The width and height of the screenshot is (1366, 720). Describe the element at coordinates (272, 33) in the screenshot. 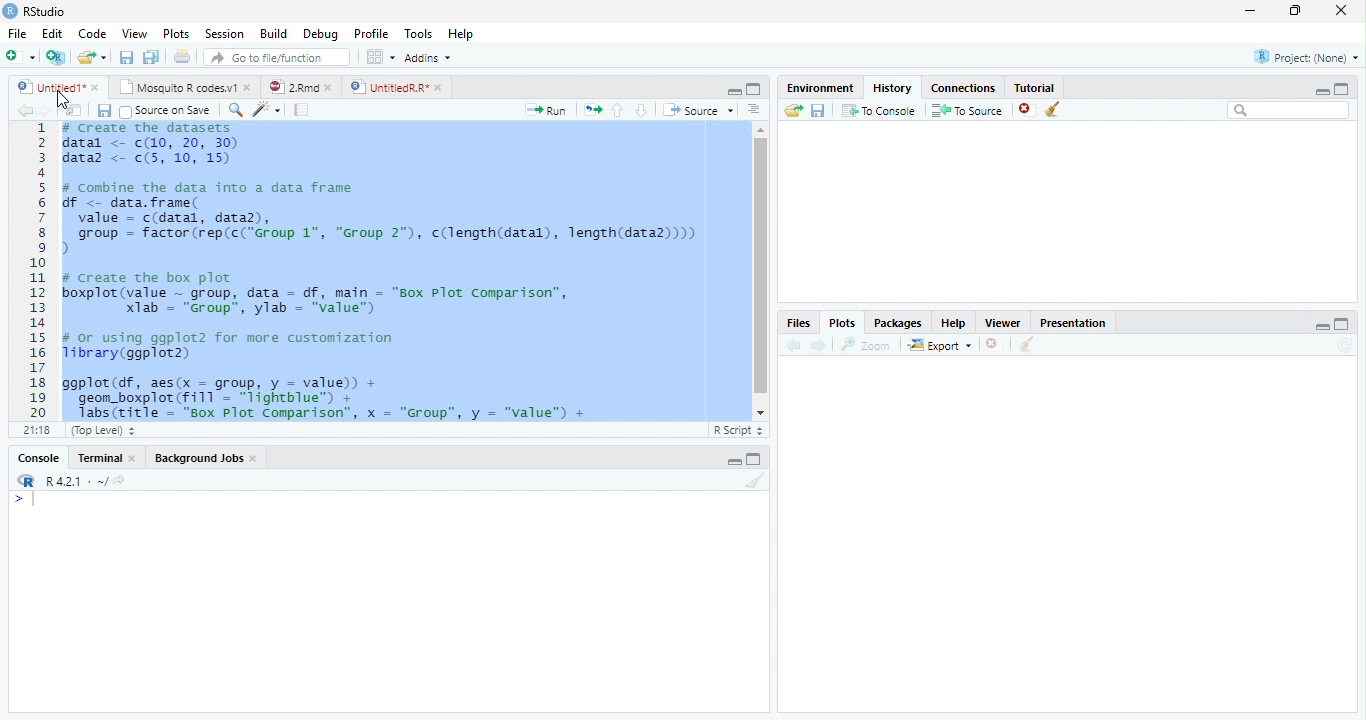

I see `Build` at that location.